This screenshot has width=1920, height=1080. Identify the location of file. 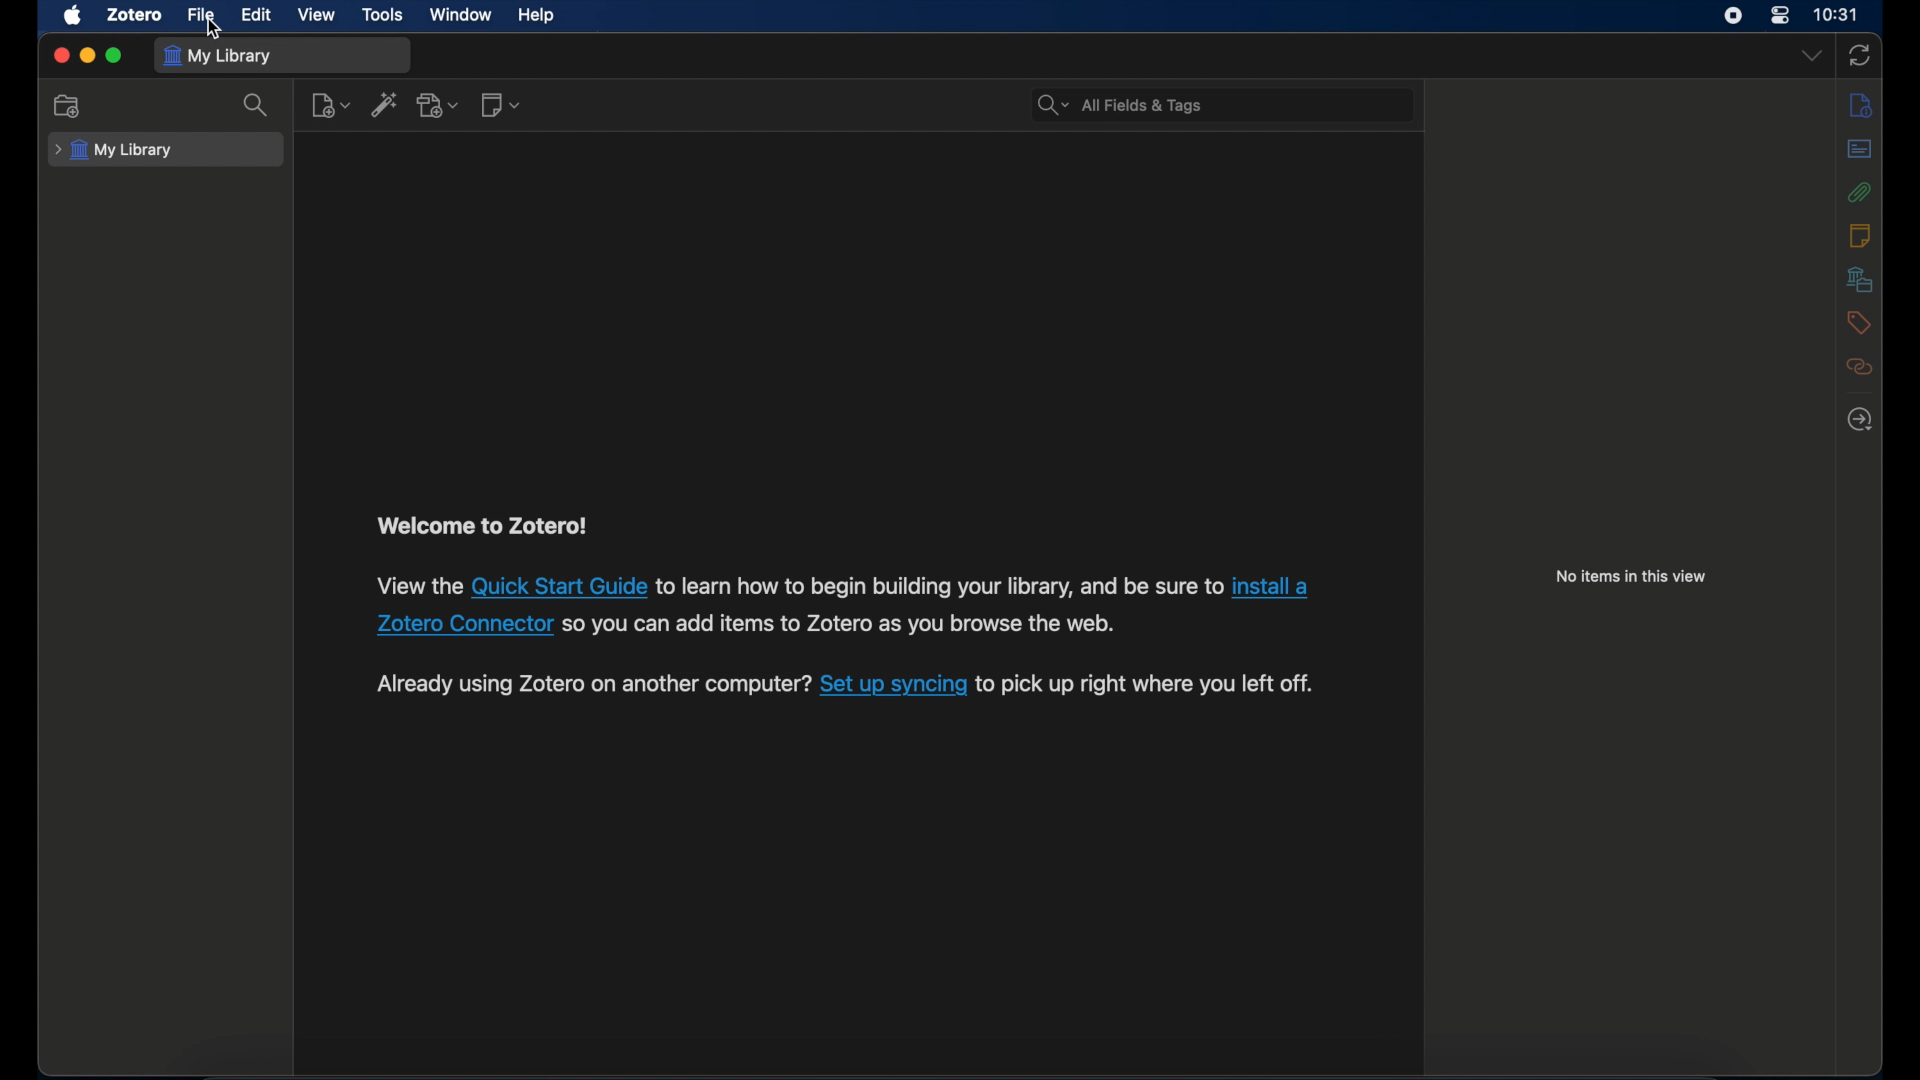
(200, 15).